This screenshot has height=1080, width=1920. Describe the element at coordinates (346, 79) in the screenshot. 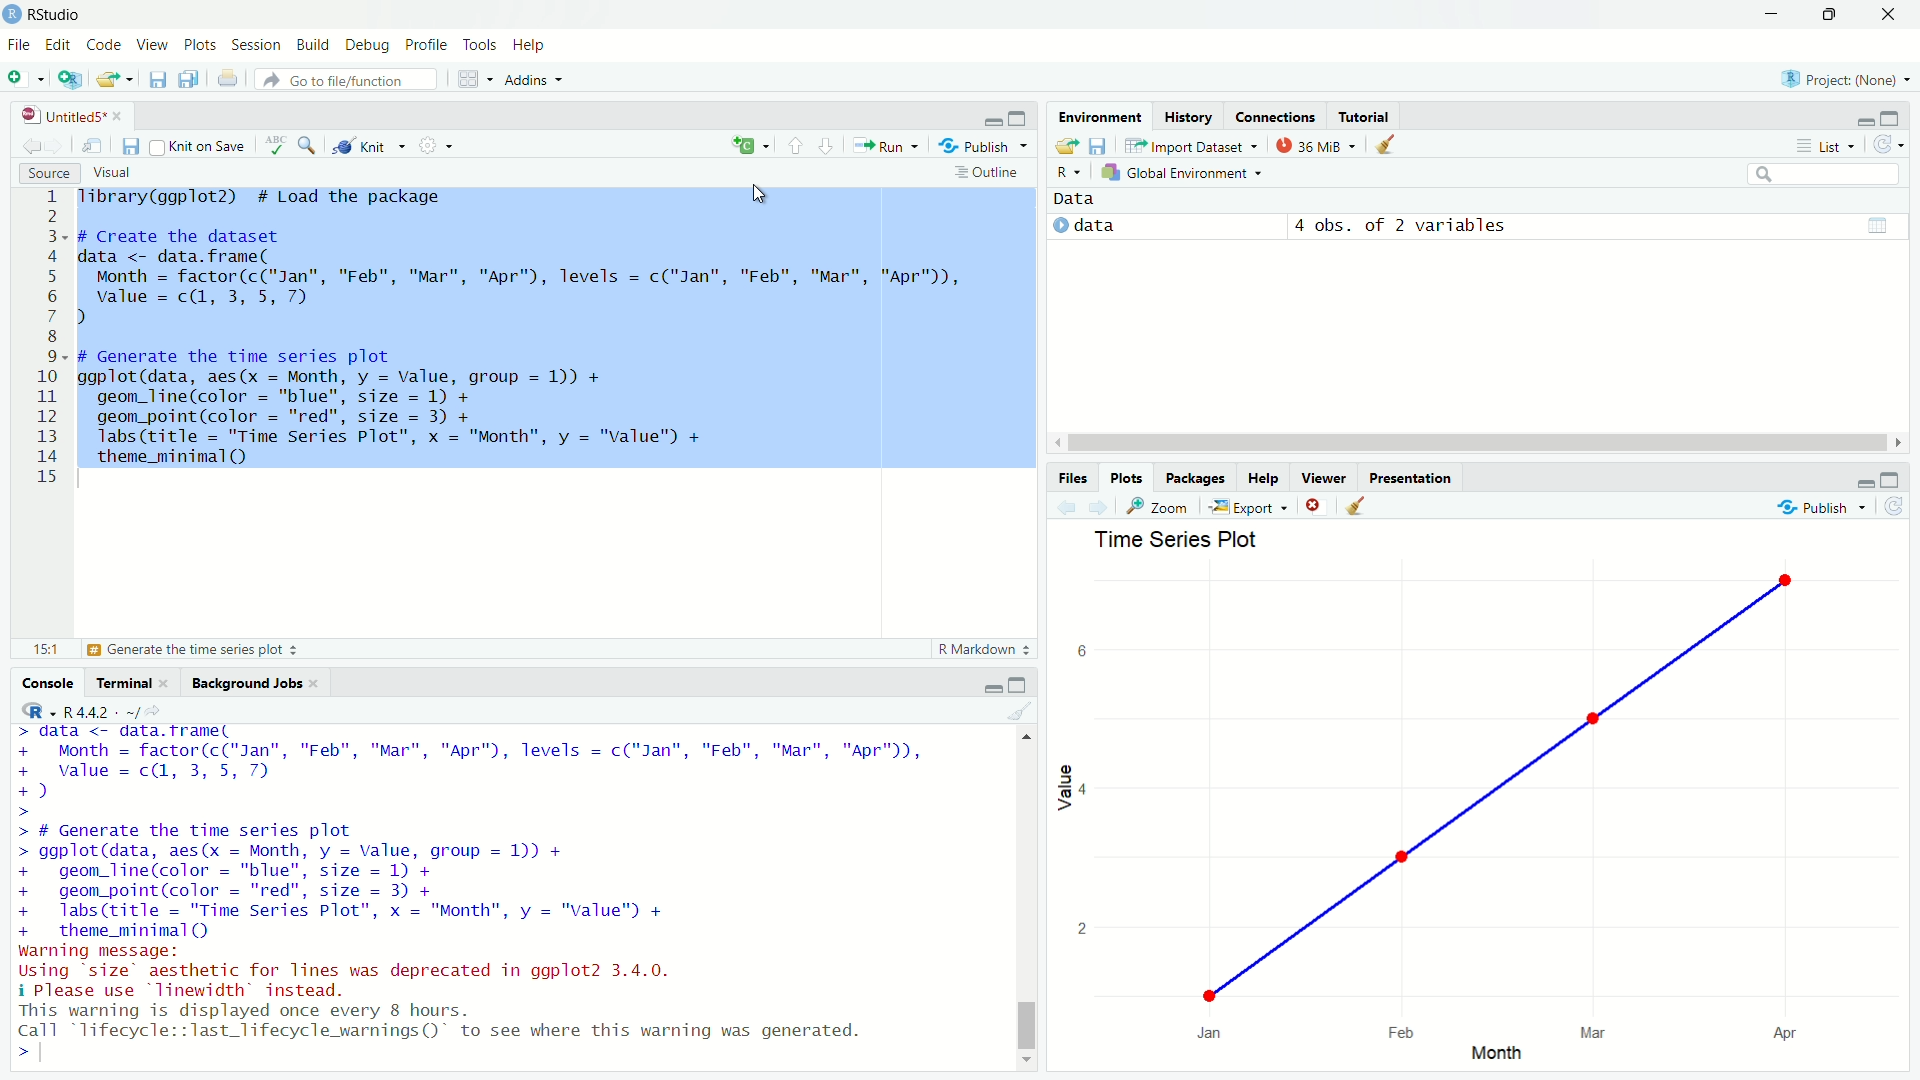

I see `go to file/function` at that location.